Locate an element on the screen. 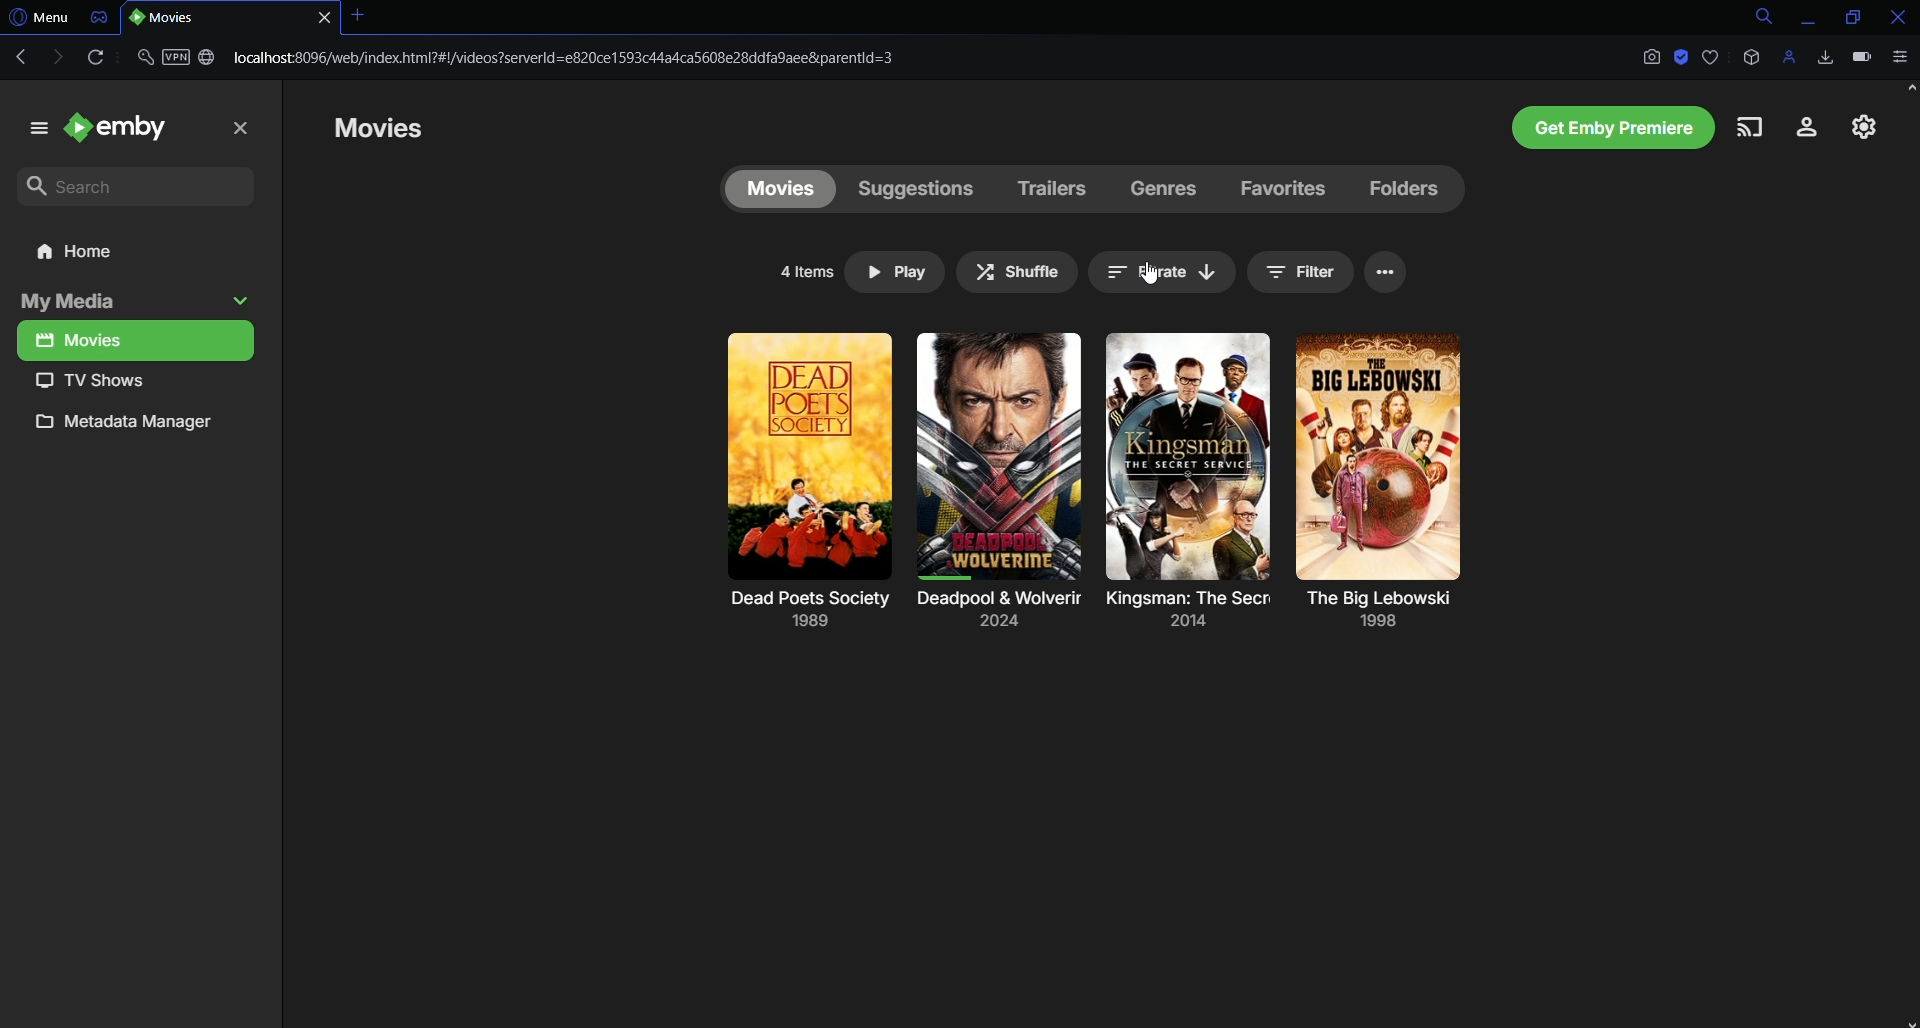 This screenshot has height=1028, width=1920. Link is located at coordinates (571, 56).